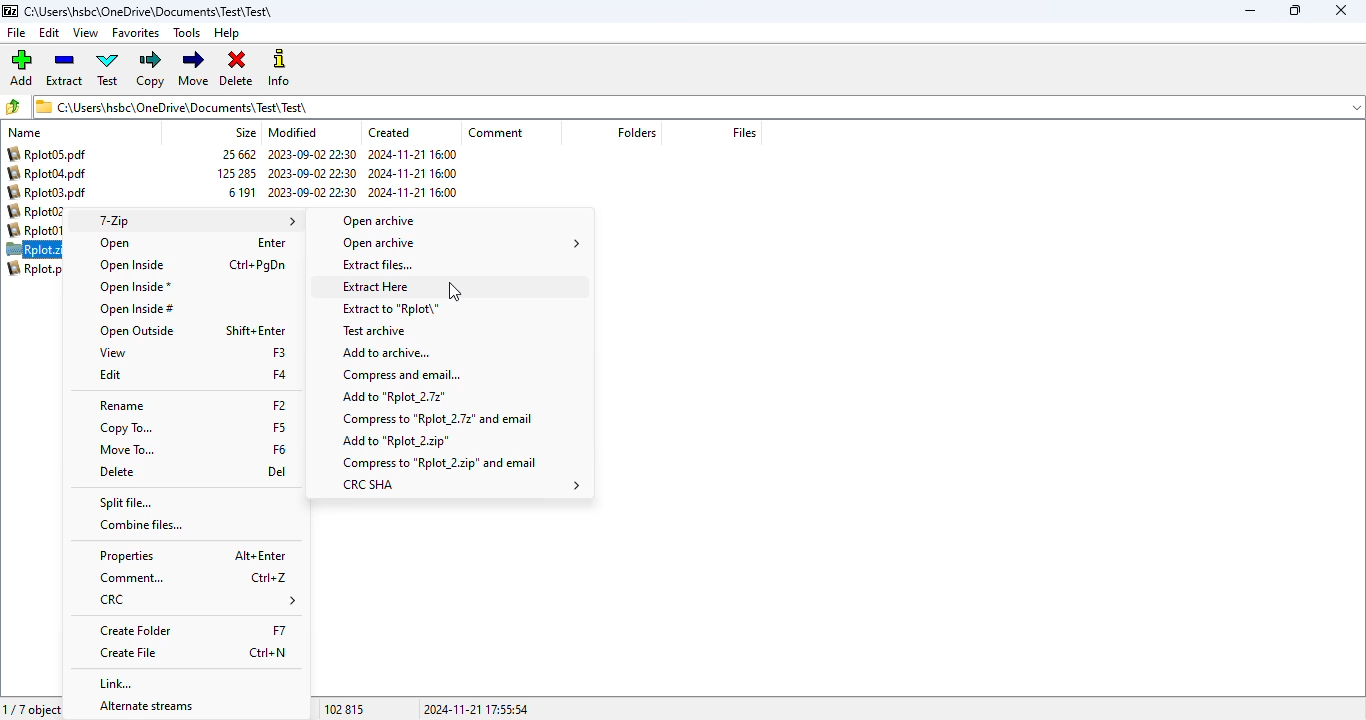 Image resolution: width=1366 pixels, height=720 pixels. What do you see at coordinates (195, 601) in the screenshot?
I see `CRC` at bounding box center [195, 601].